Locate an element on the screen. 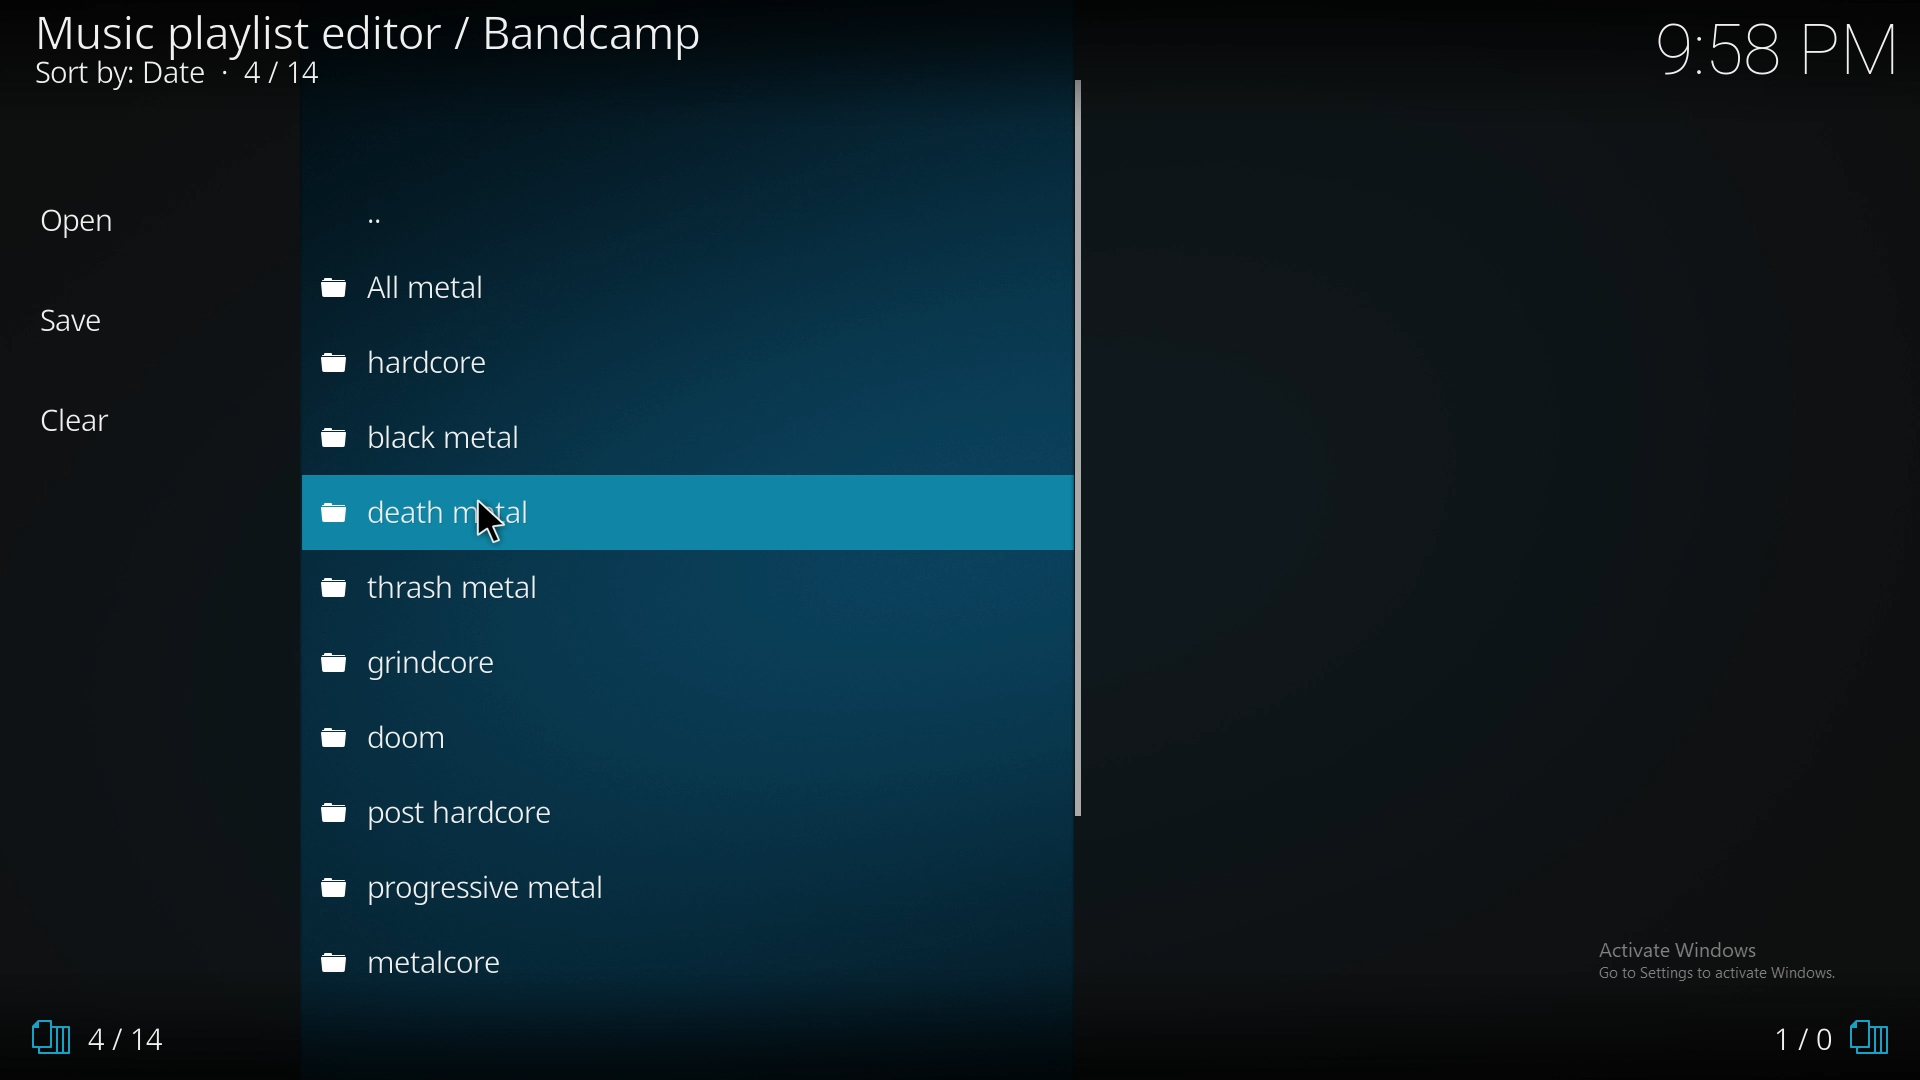 The height and width of the screenshot is (1080, 1920). scroll bar is located at coordinates (1077, 448).